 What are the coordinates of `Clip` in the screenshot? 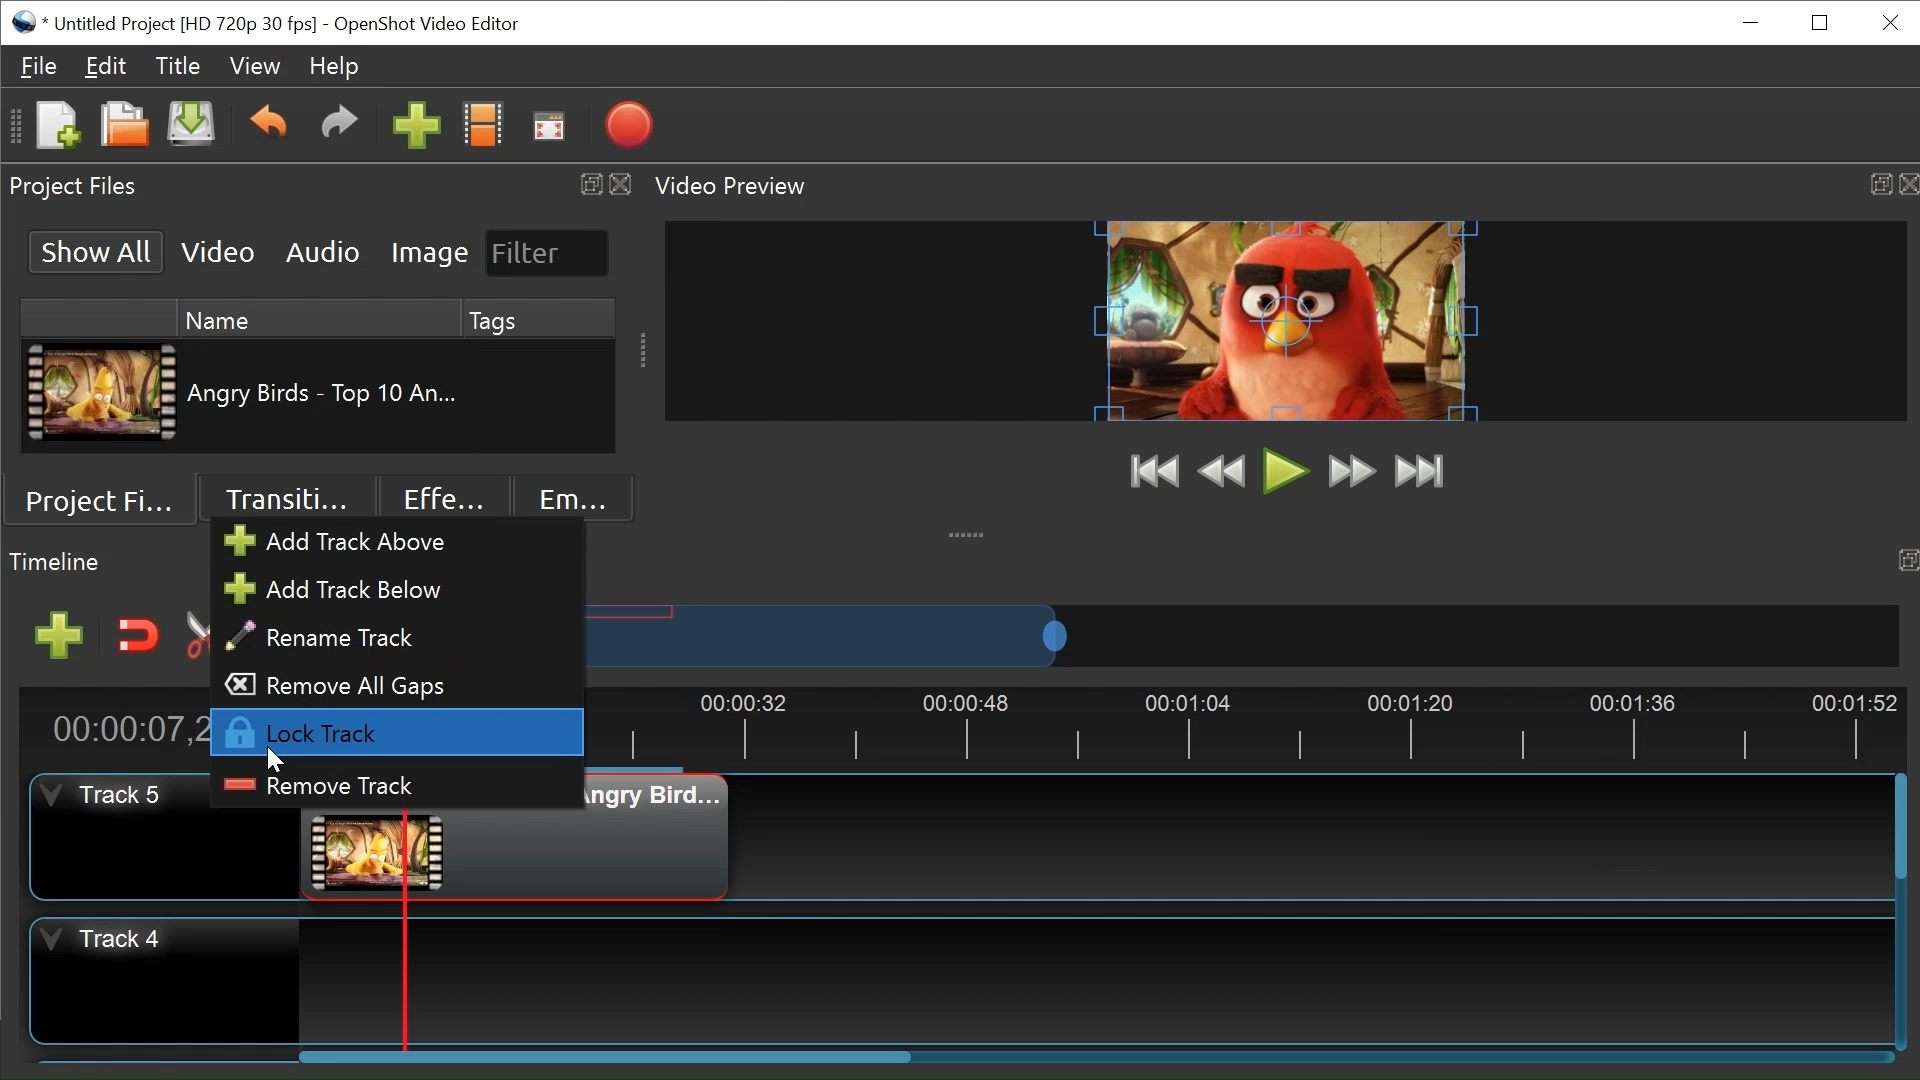 It's located at (103, 394).